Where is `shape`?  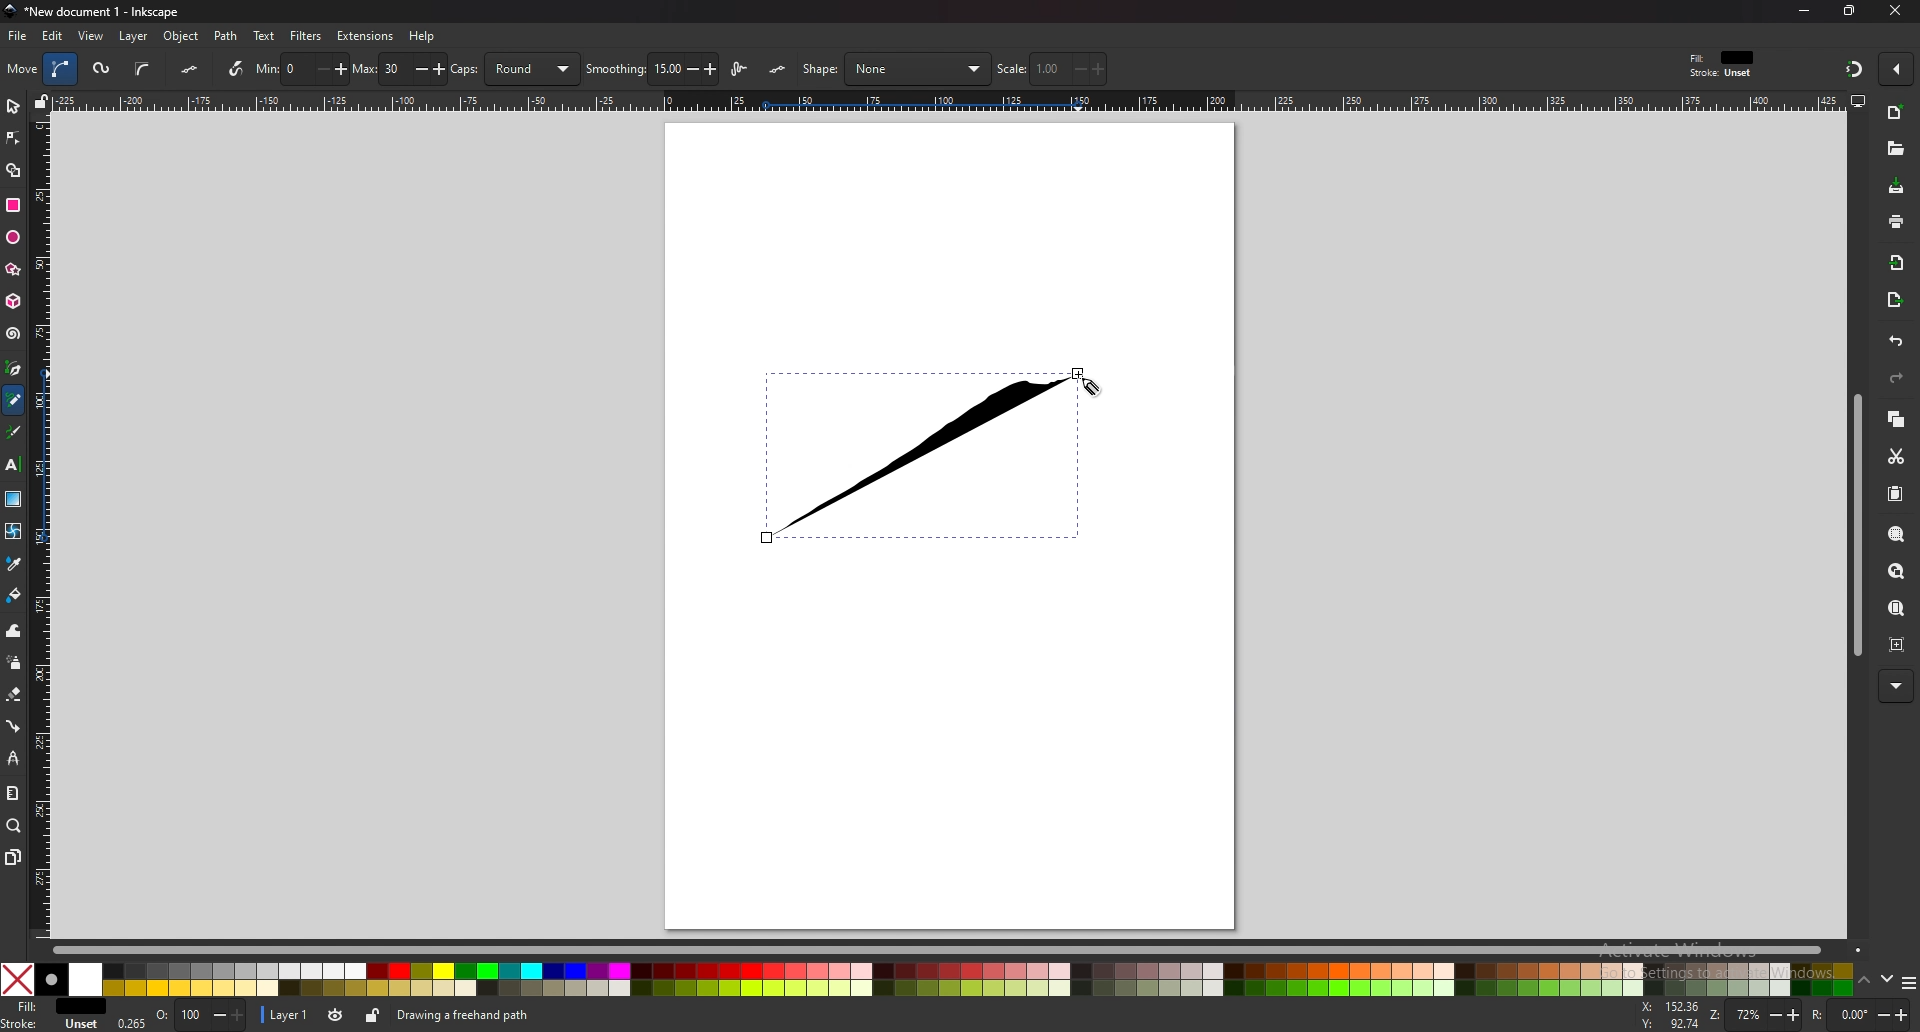
shape is located at coordinates (895, 69).